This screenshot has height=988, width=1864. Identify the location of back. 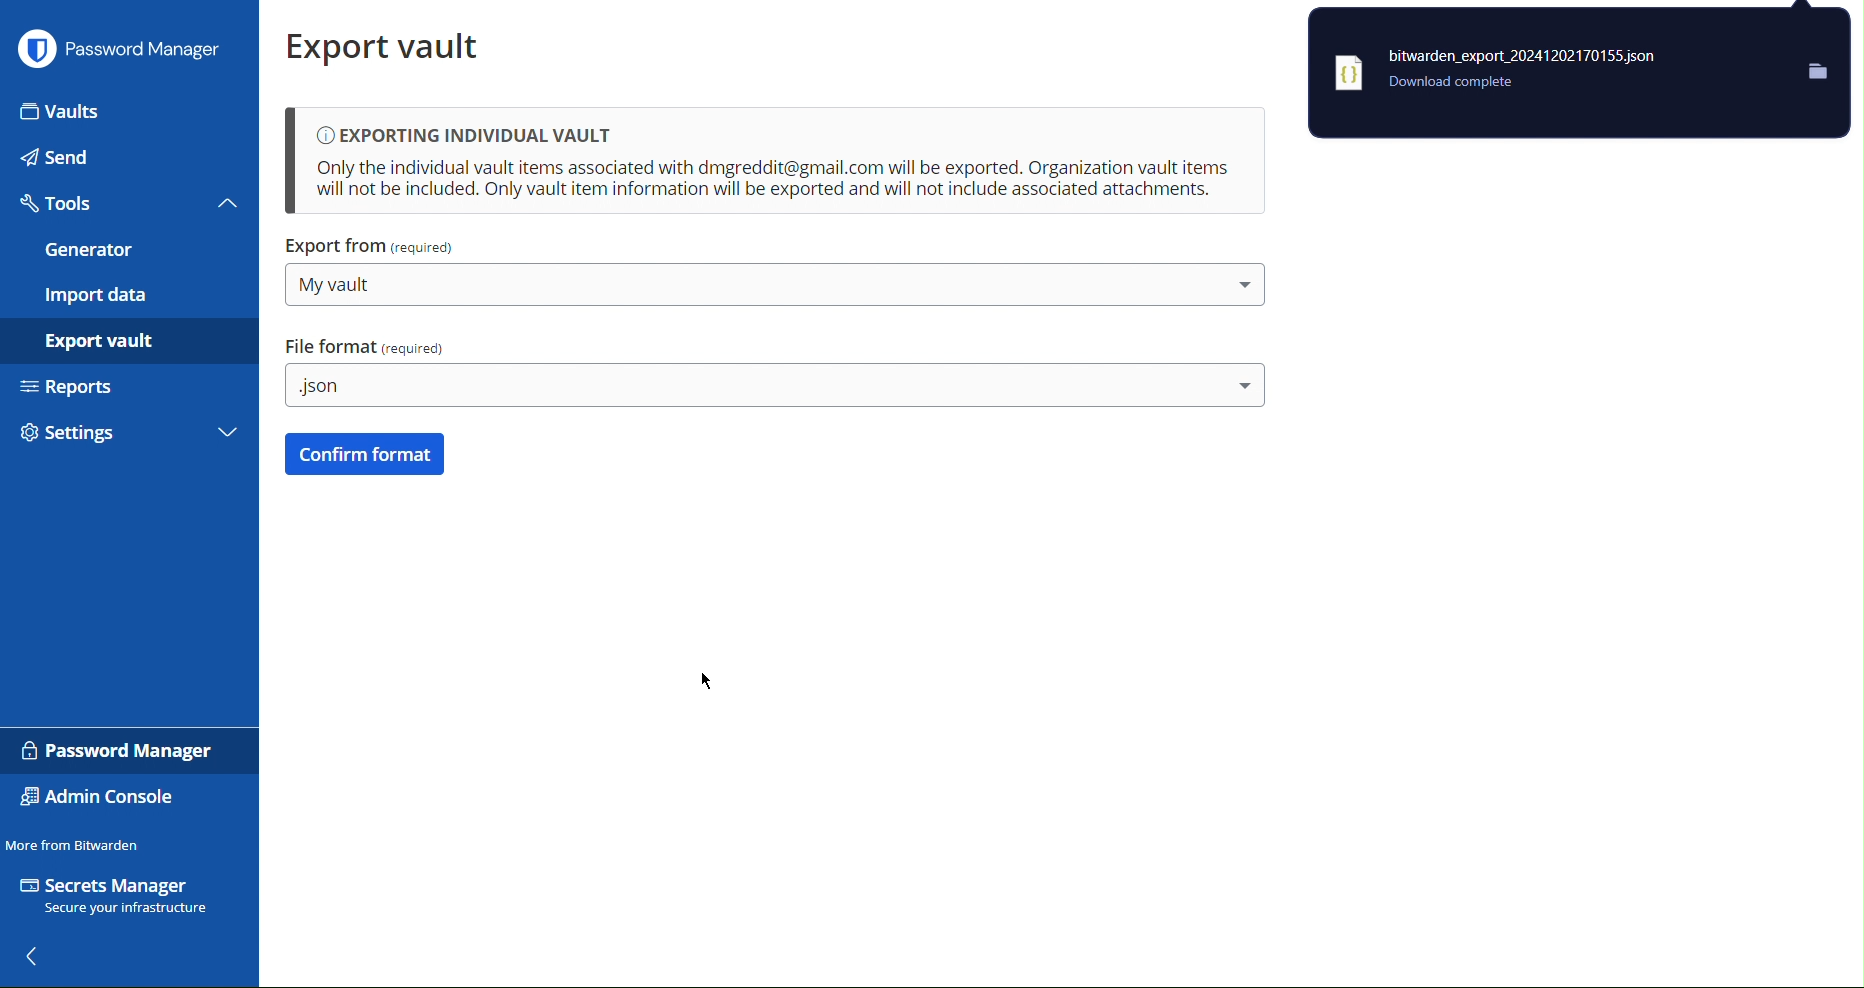
(43, 960).